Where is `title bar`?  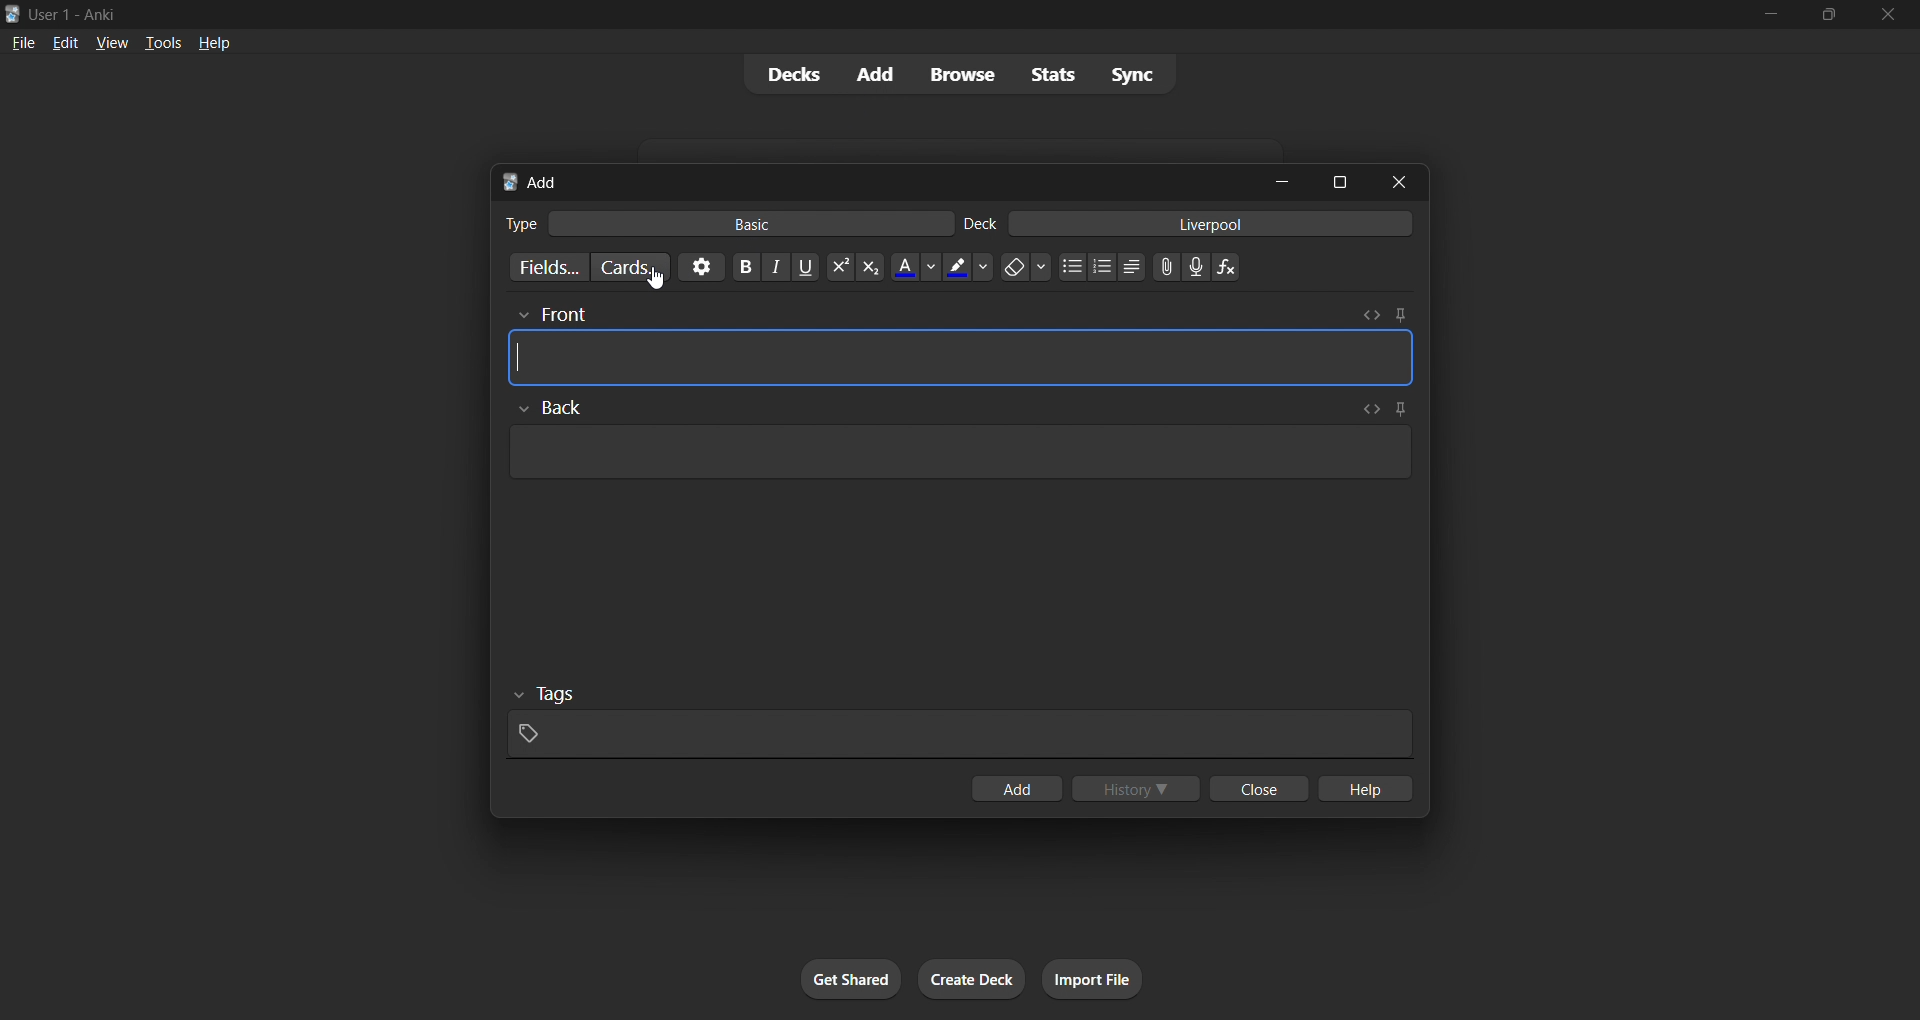 title bar is located at coordinates (840, 13).